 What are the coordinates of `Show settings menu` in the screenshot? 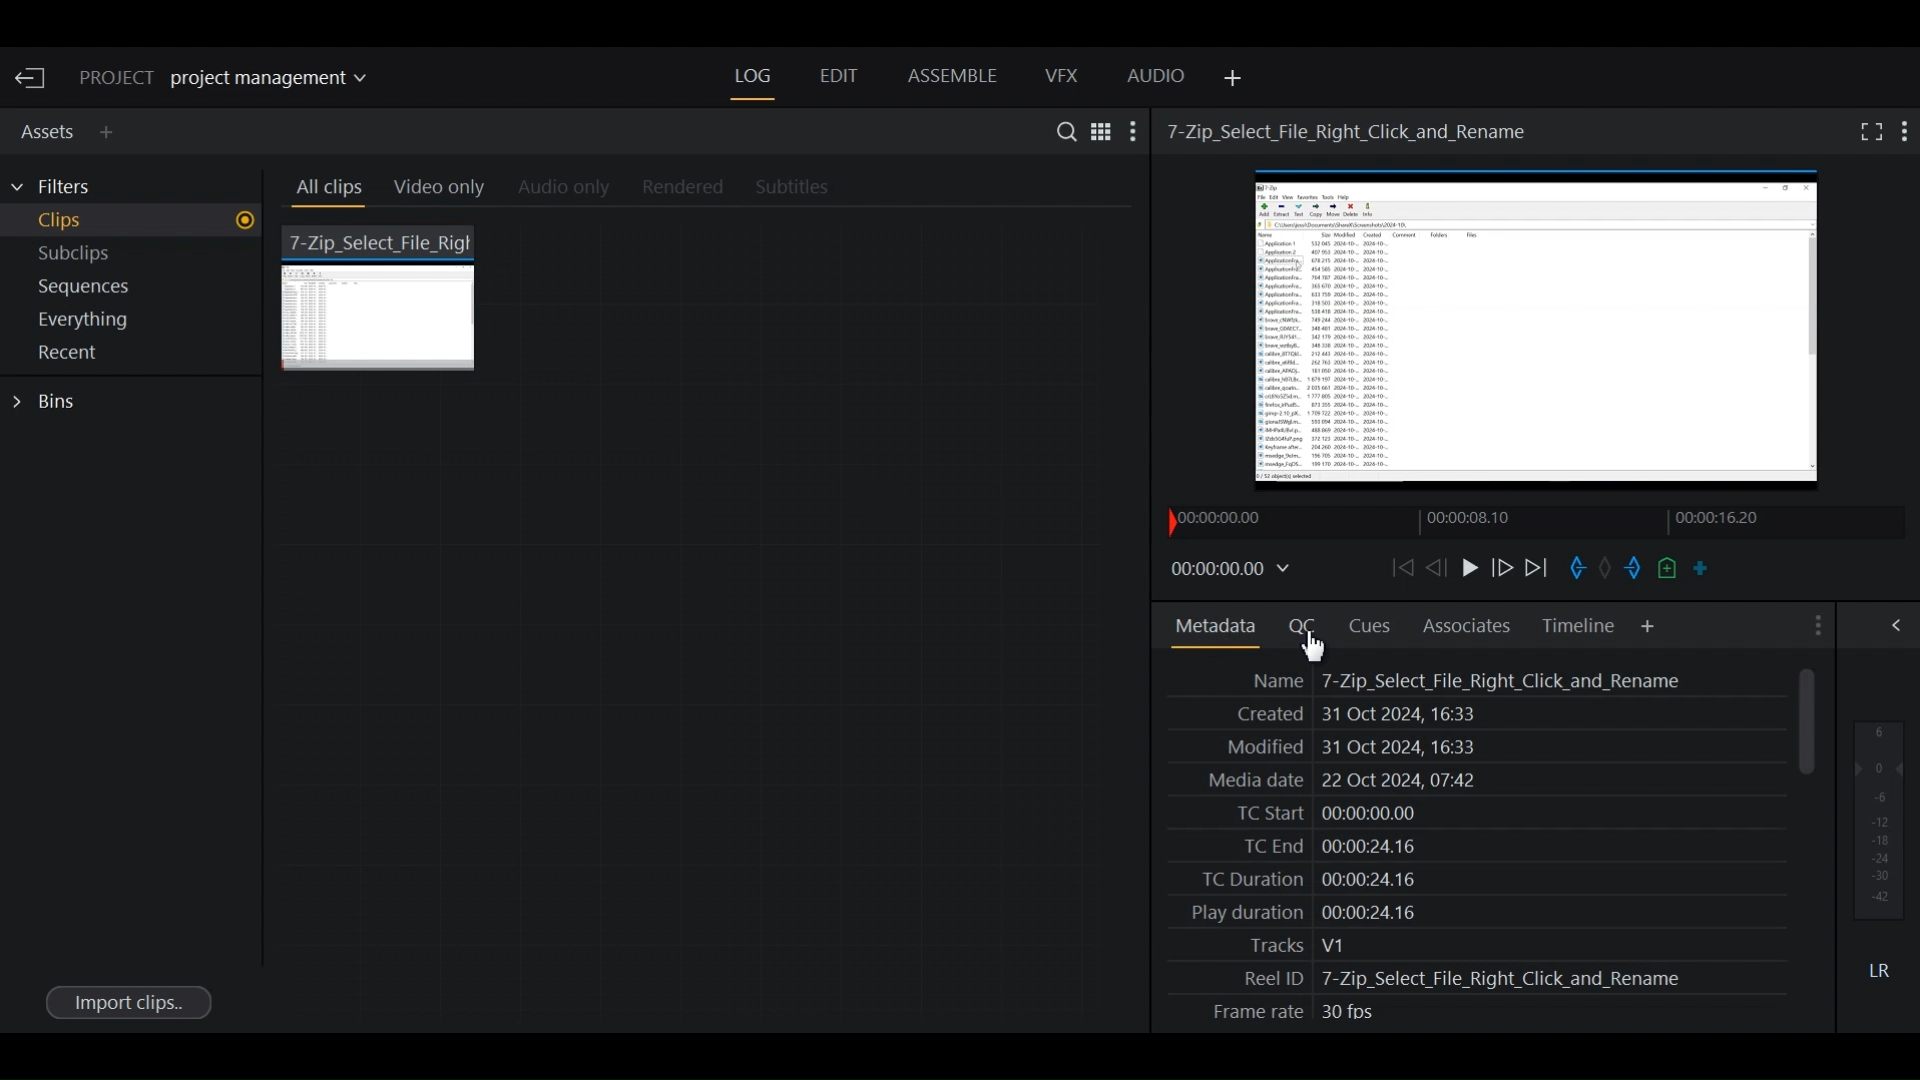 It's located at (1906, 130).